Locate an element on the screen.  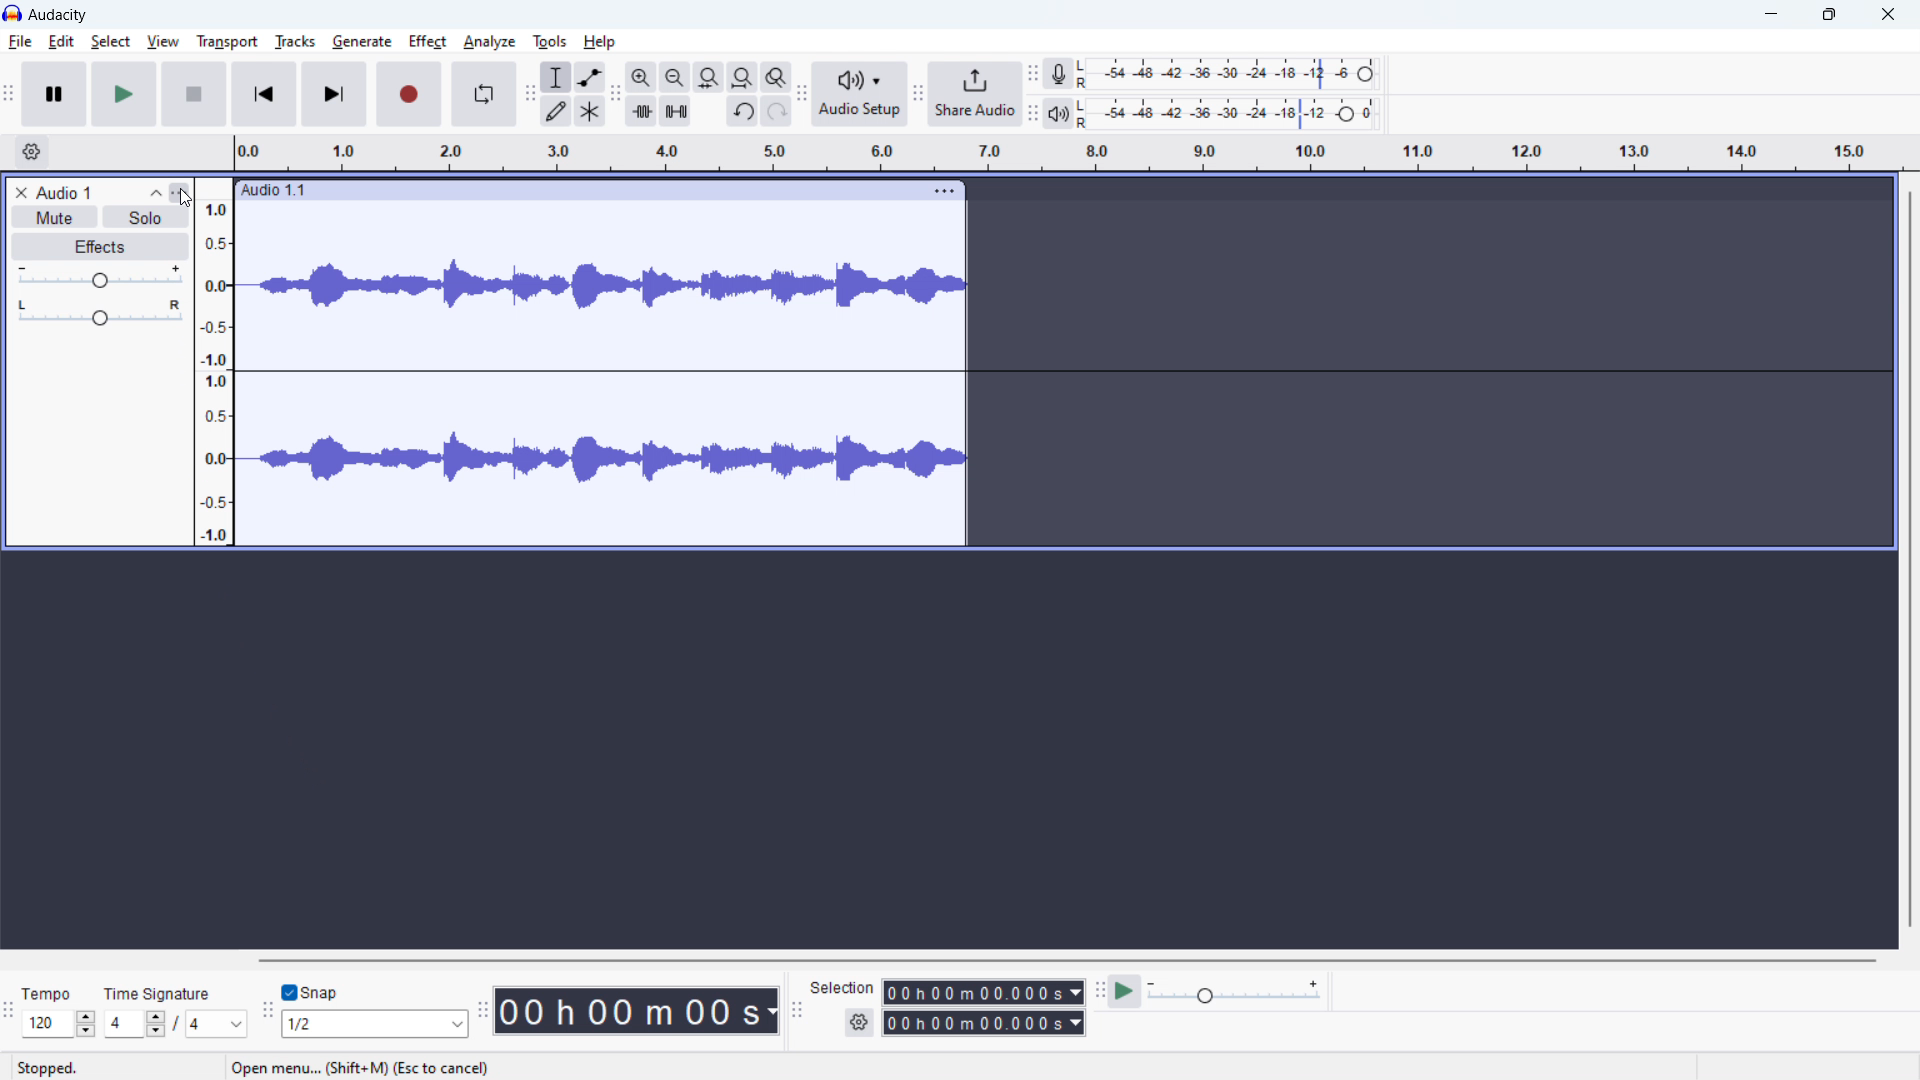
transport is located at coordinates (226, 41).